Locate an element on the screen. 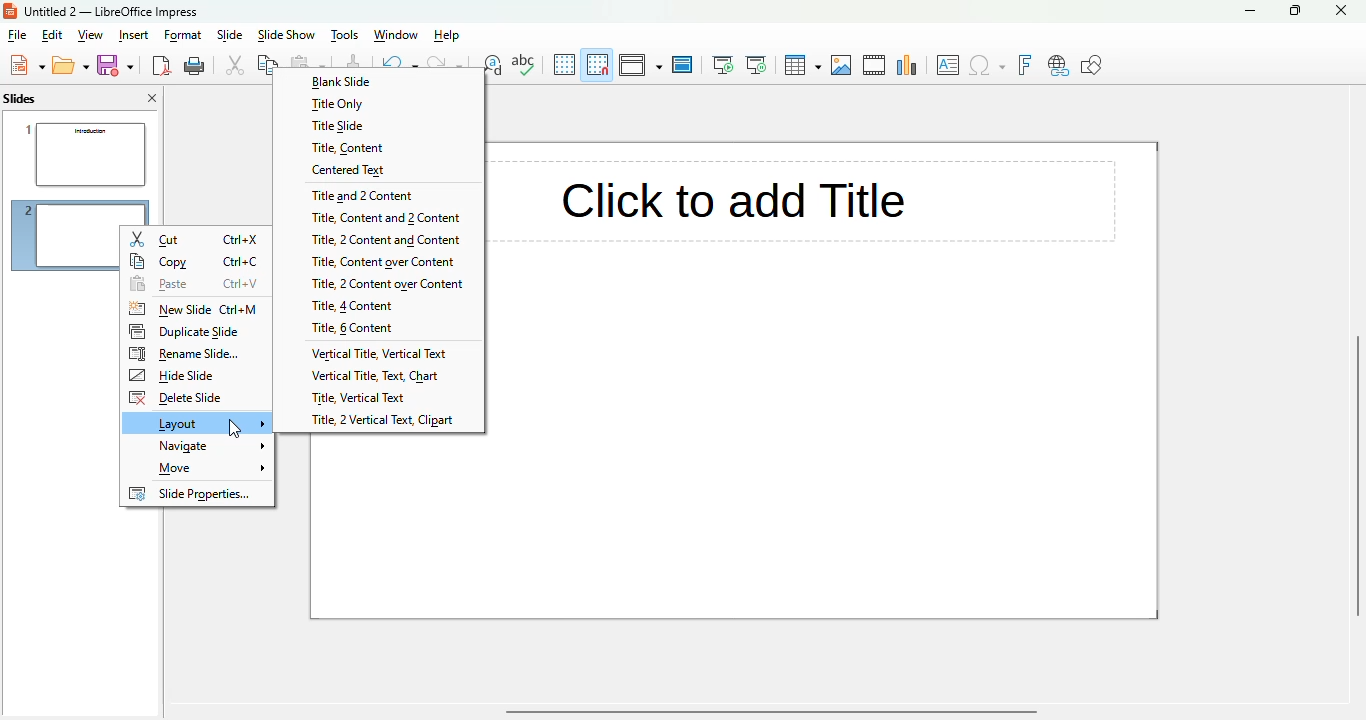  title, content is located at coordinates (379, 147).